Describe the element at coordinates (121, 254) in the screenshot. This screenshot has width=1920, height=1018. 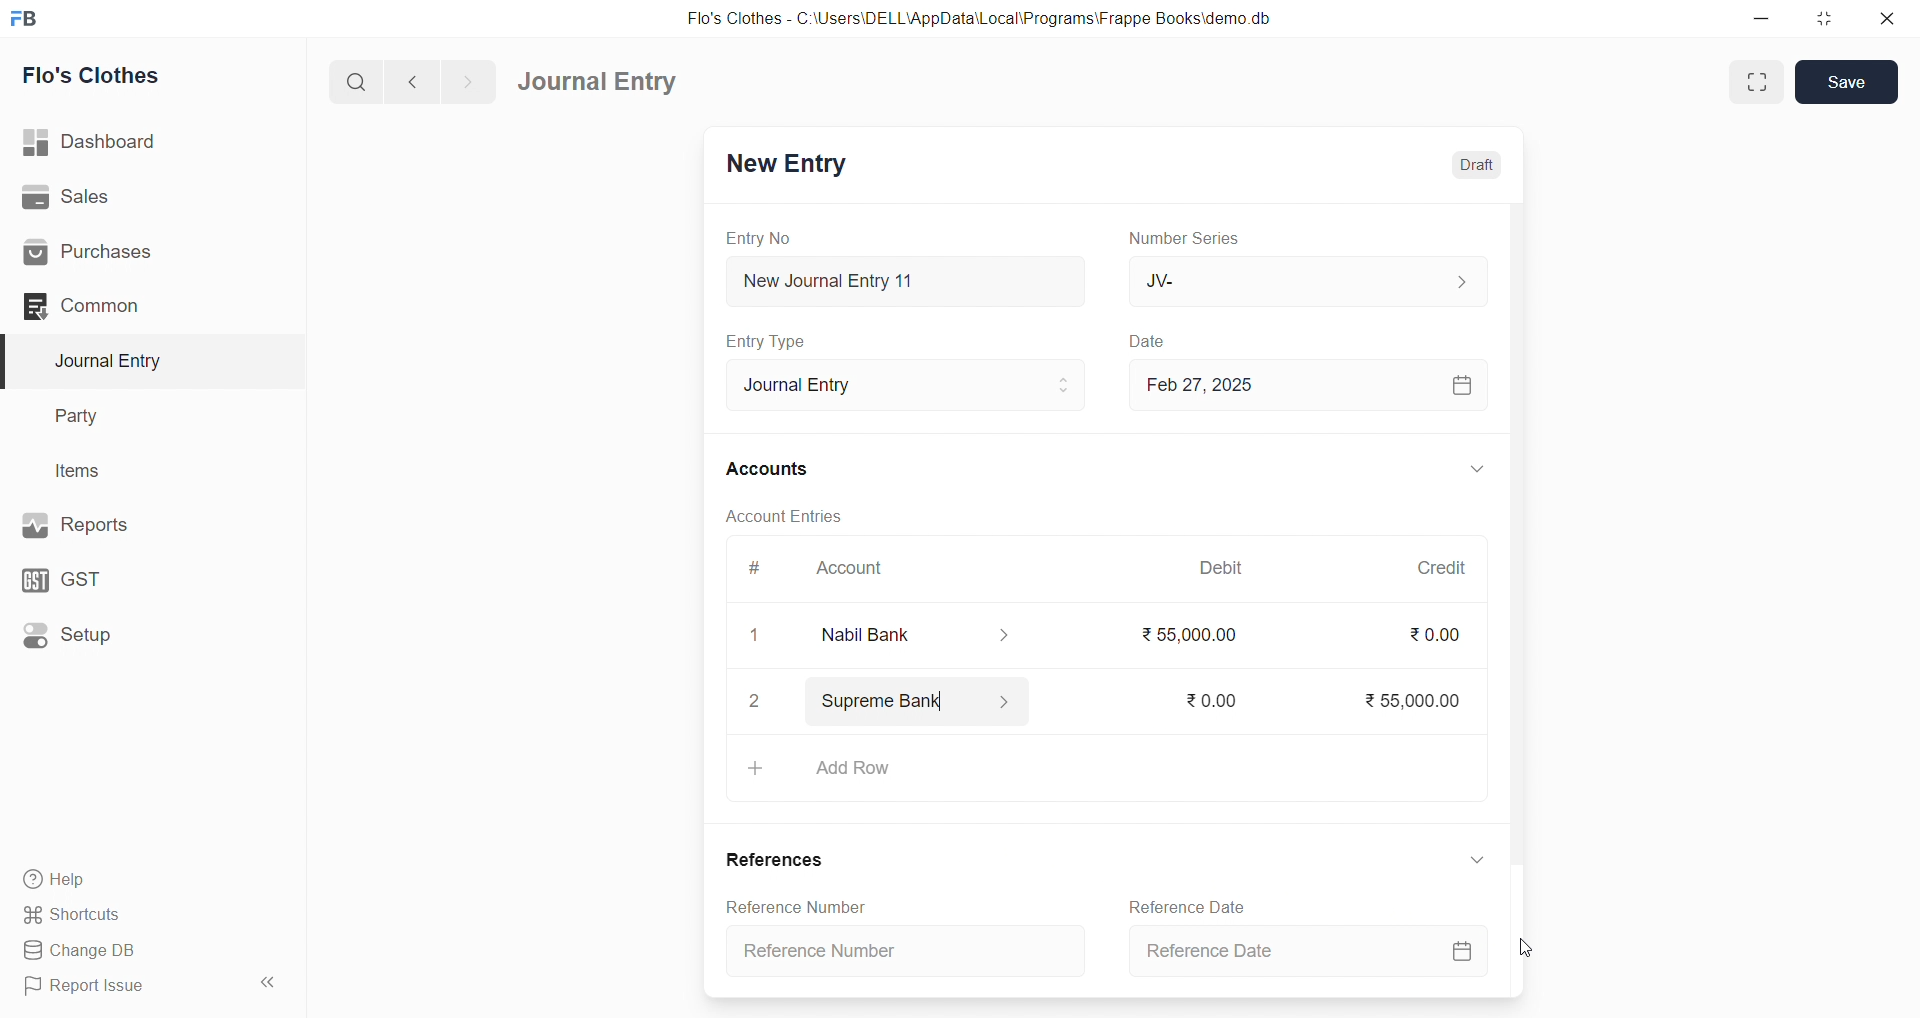
I see `Purchases` at that location.